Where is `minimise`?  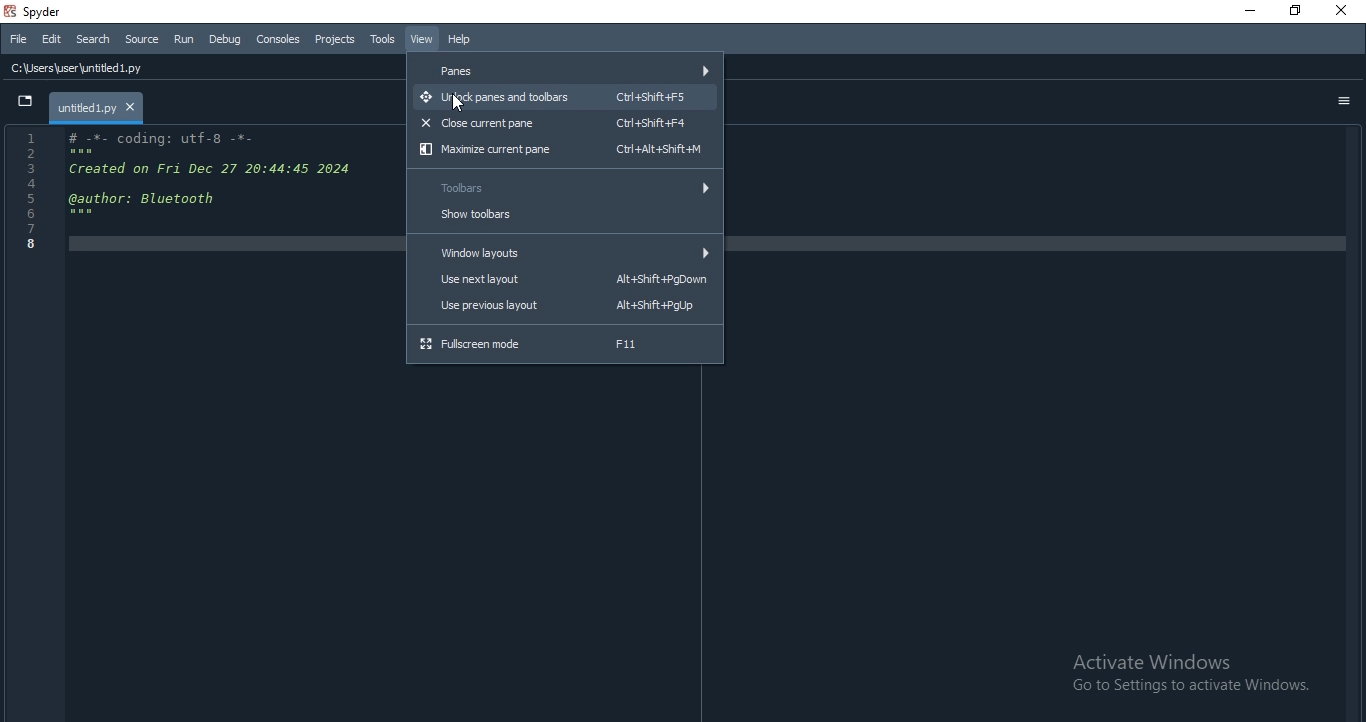
minimise is located at coordinates (1245, 12).